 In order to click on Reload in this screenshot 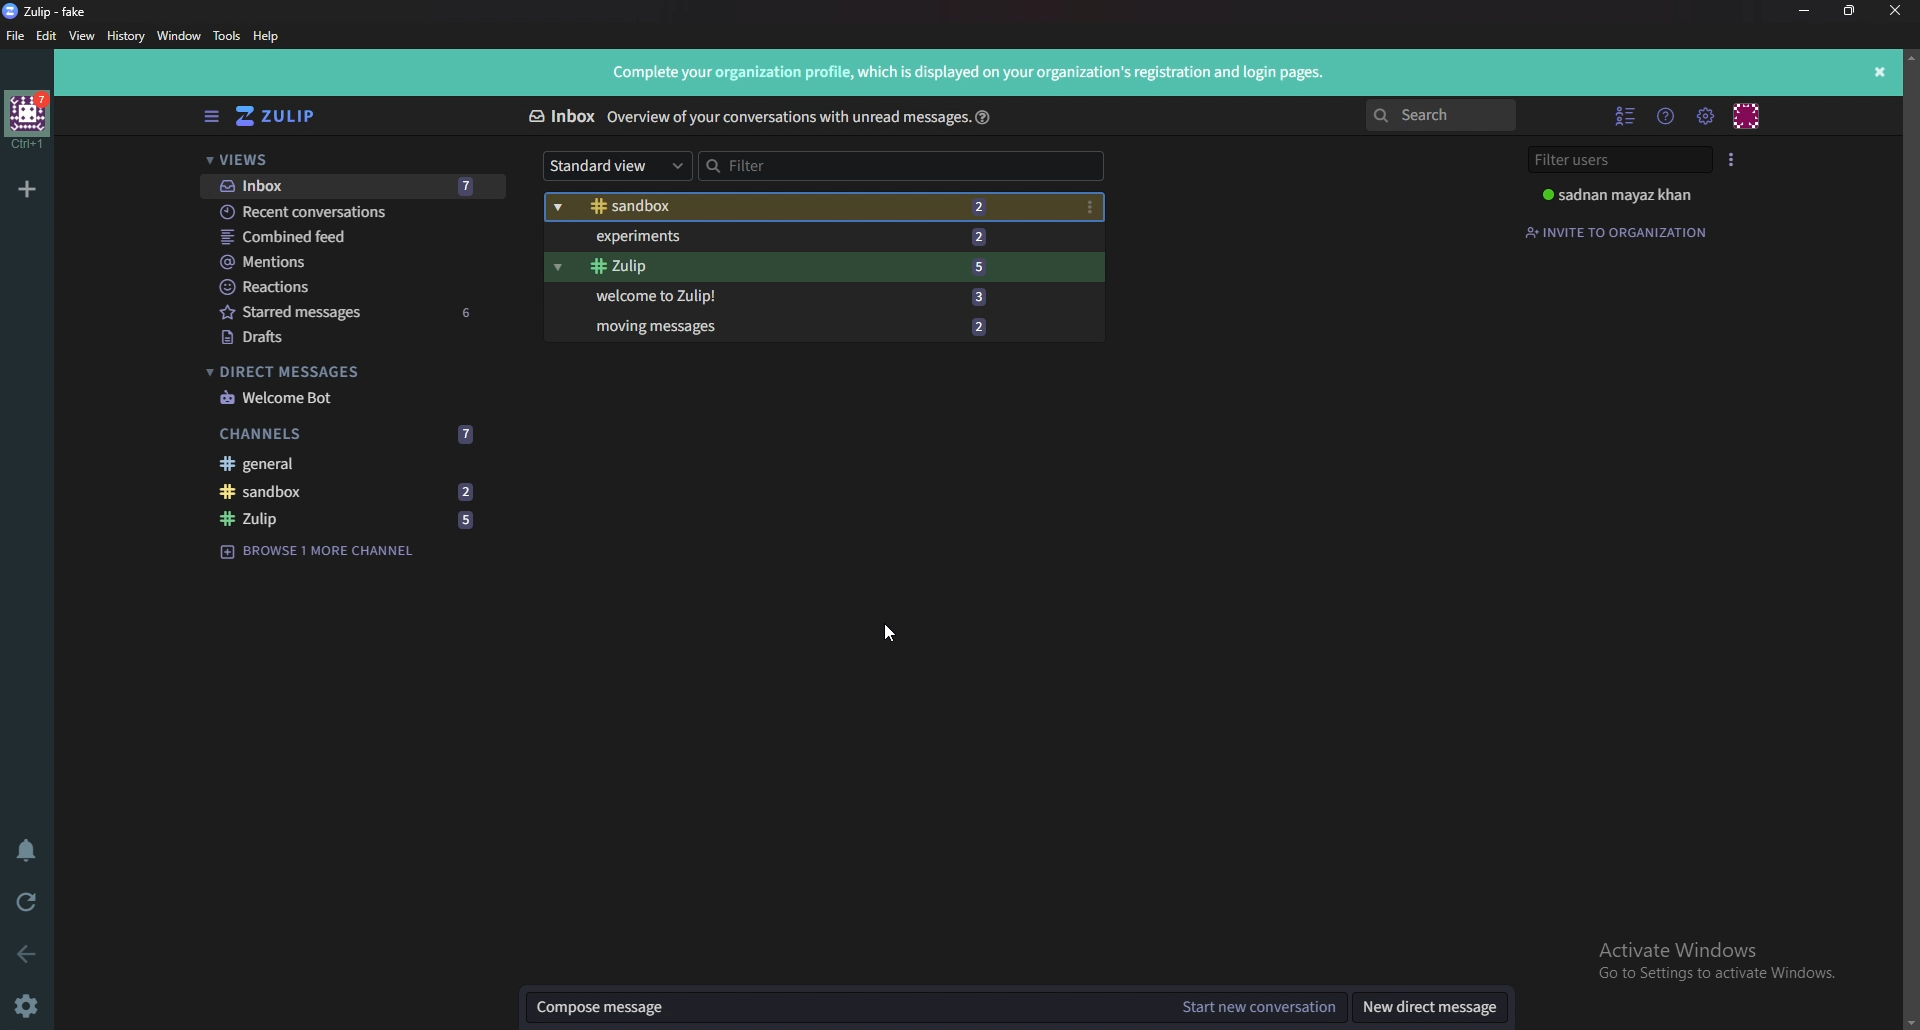, I will do `click(34, 901)`.